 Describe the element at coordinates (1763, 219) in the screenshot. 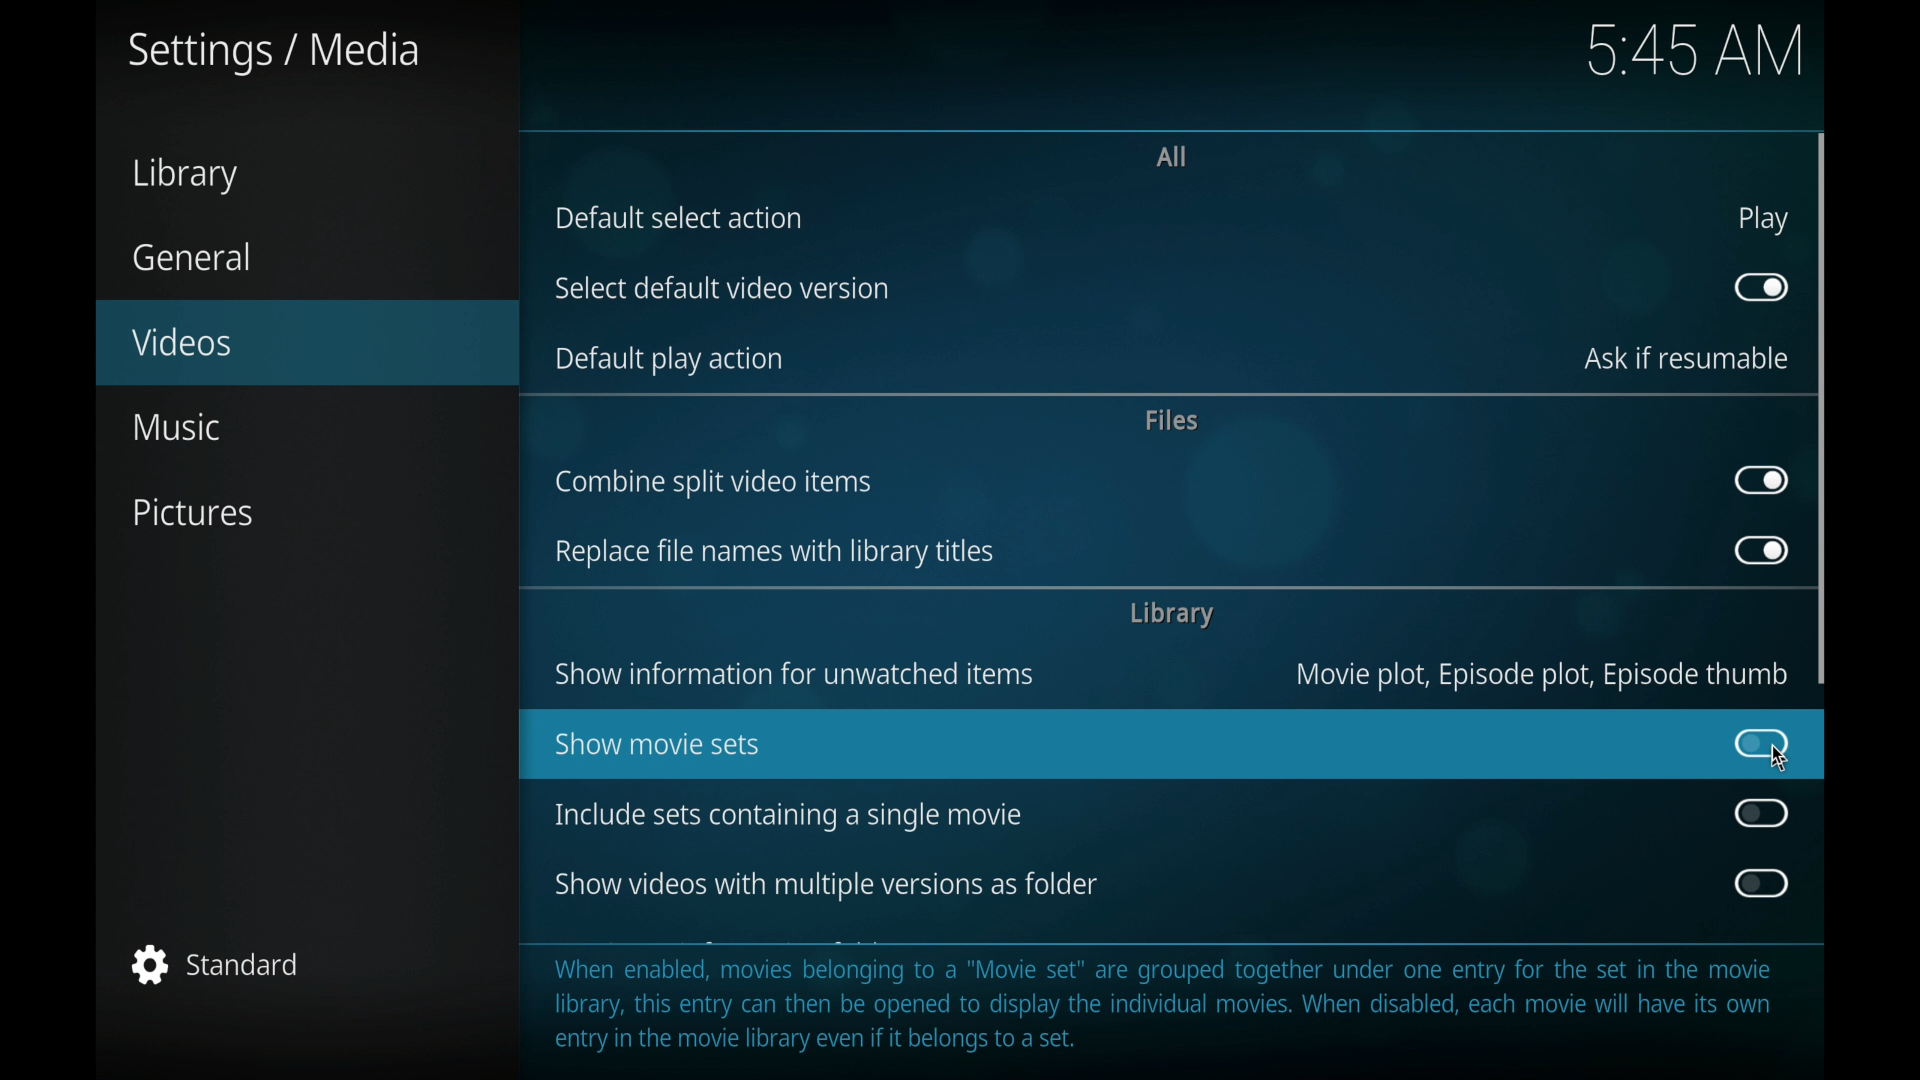

I see `play` at that location.